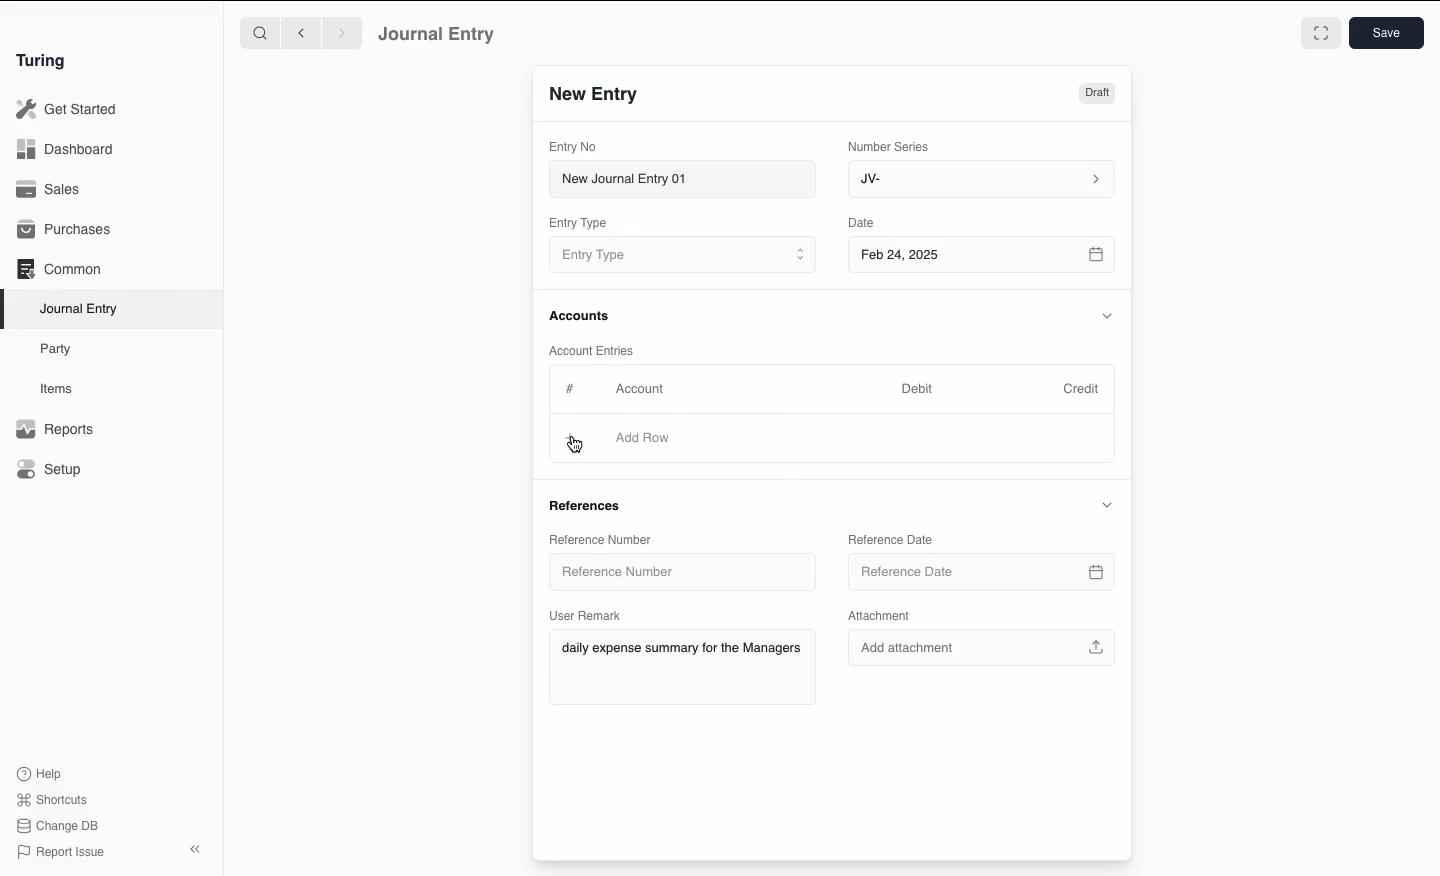 The image size is (1440, 876). What do you see at coordinates (983, 180) in the screenshot?
I see `JV-` at bounding box center [983, 180].